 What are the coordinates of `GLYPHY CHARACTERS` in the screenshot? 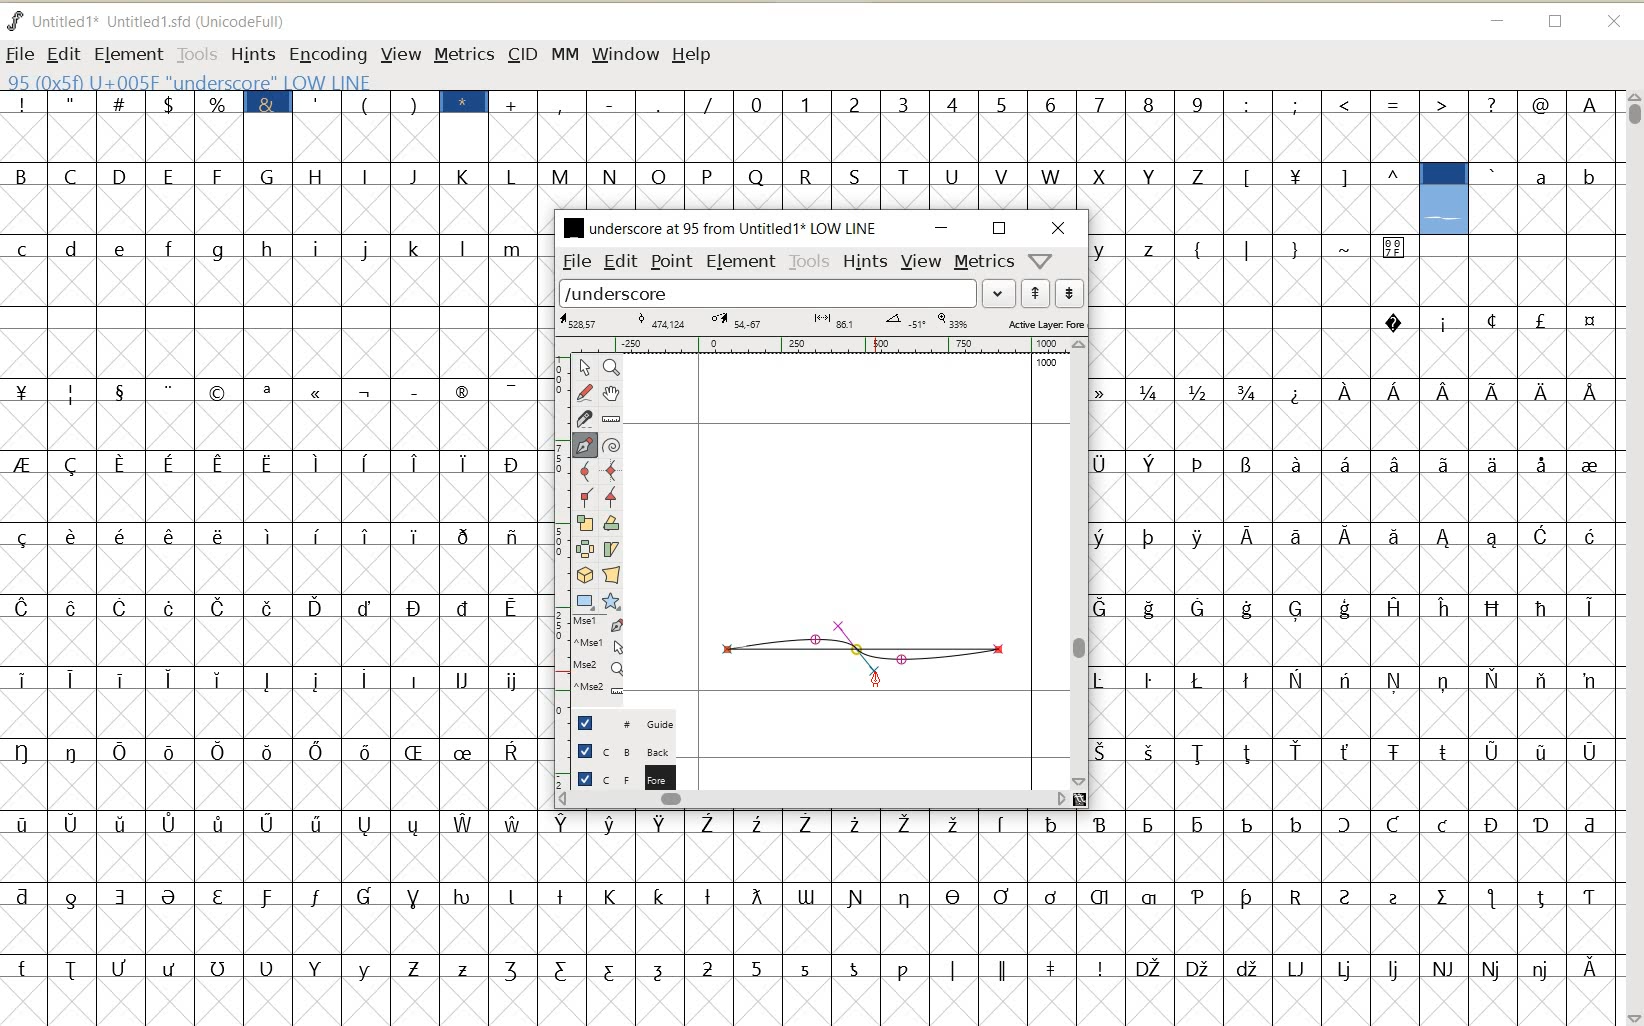 It's located at (1252, 580).